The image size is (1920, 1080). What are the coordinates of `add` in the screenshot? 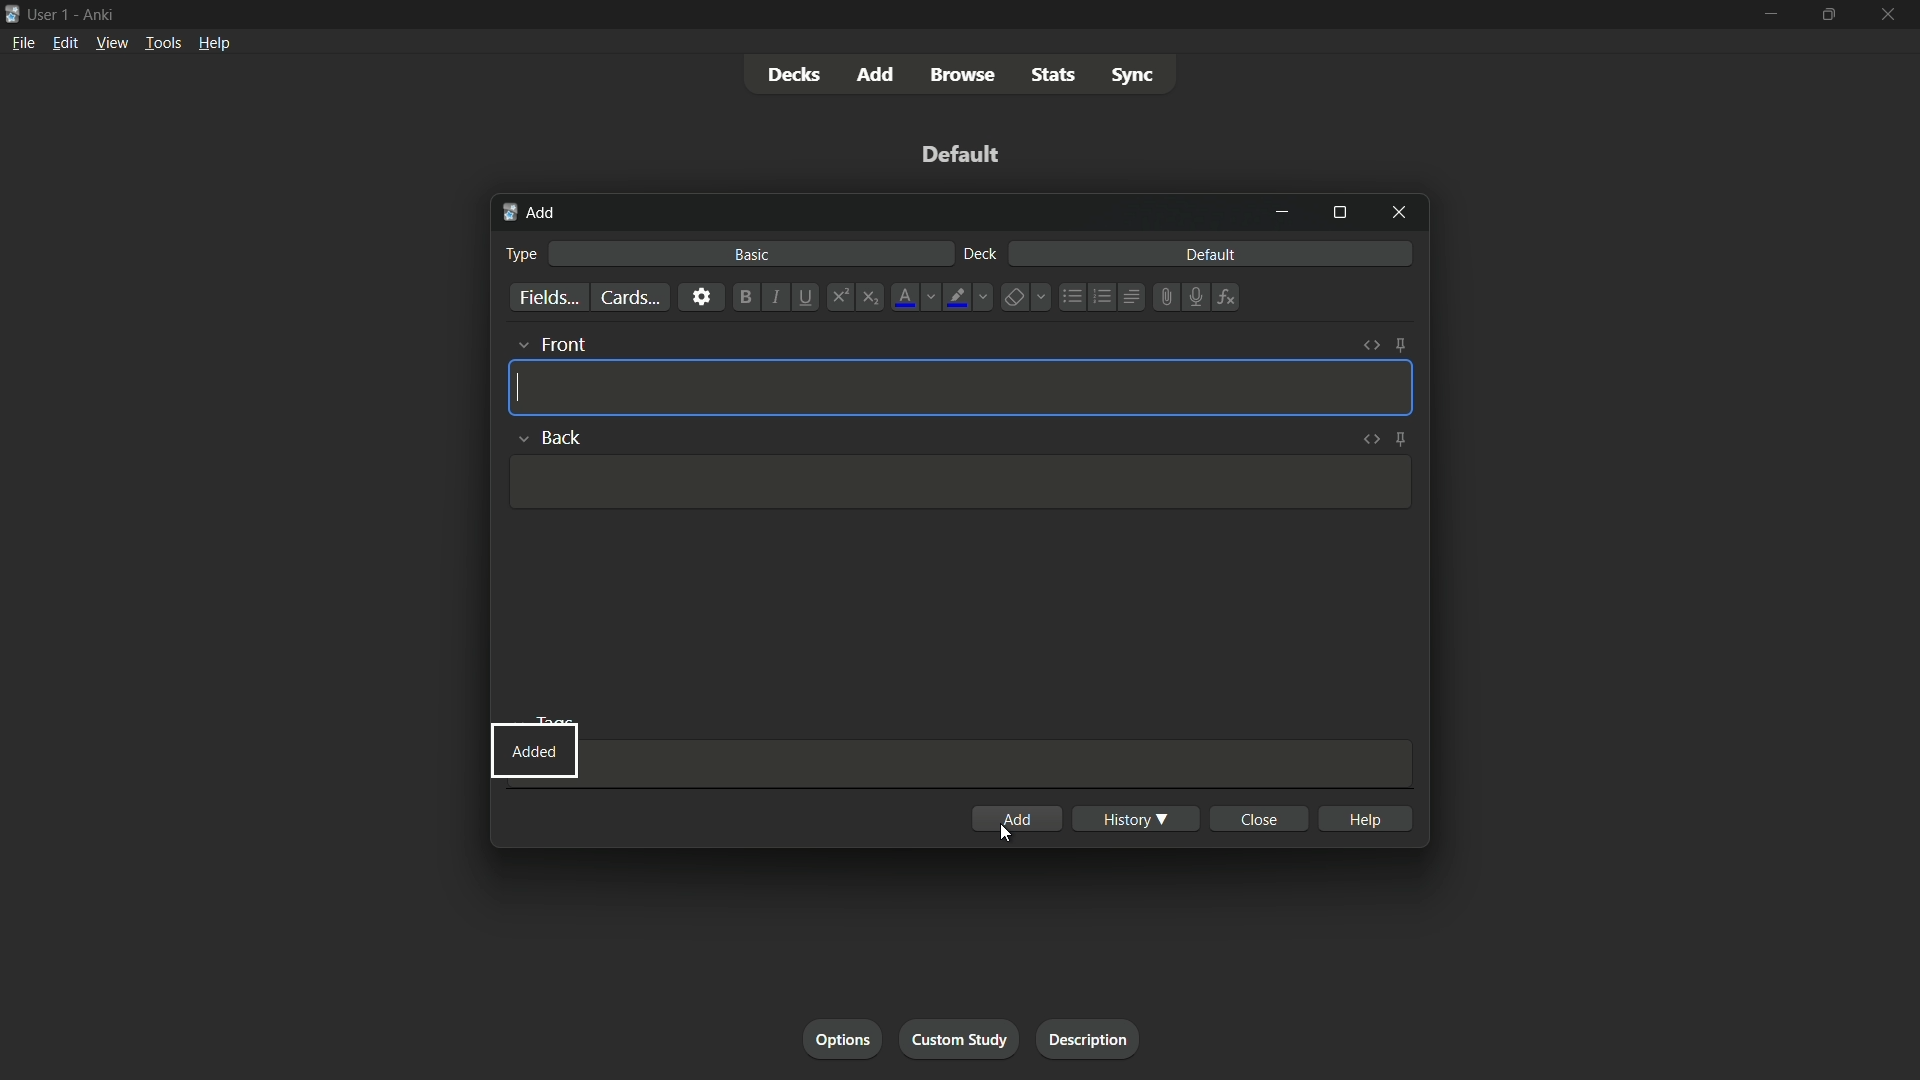 It's located at (877, 74).